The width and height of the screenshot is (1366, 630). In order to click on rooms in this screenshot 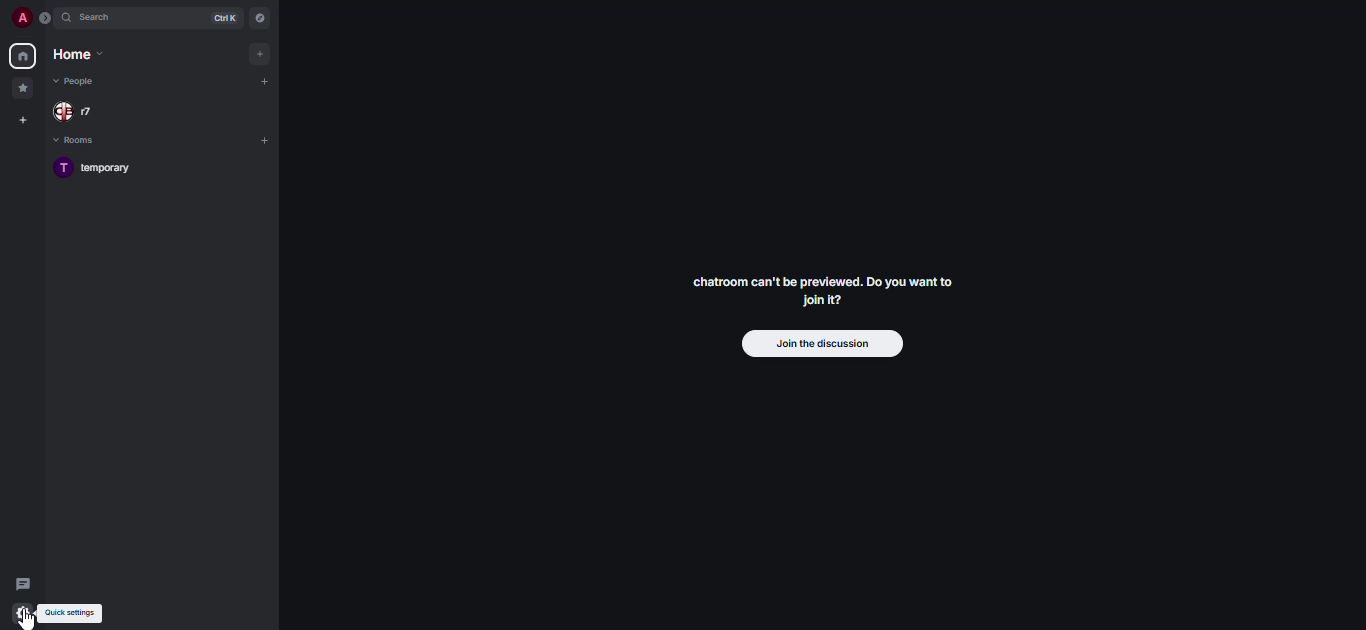, I will do `click(85, 140)`.